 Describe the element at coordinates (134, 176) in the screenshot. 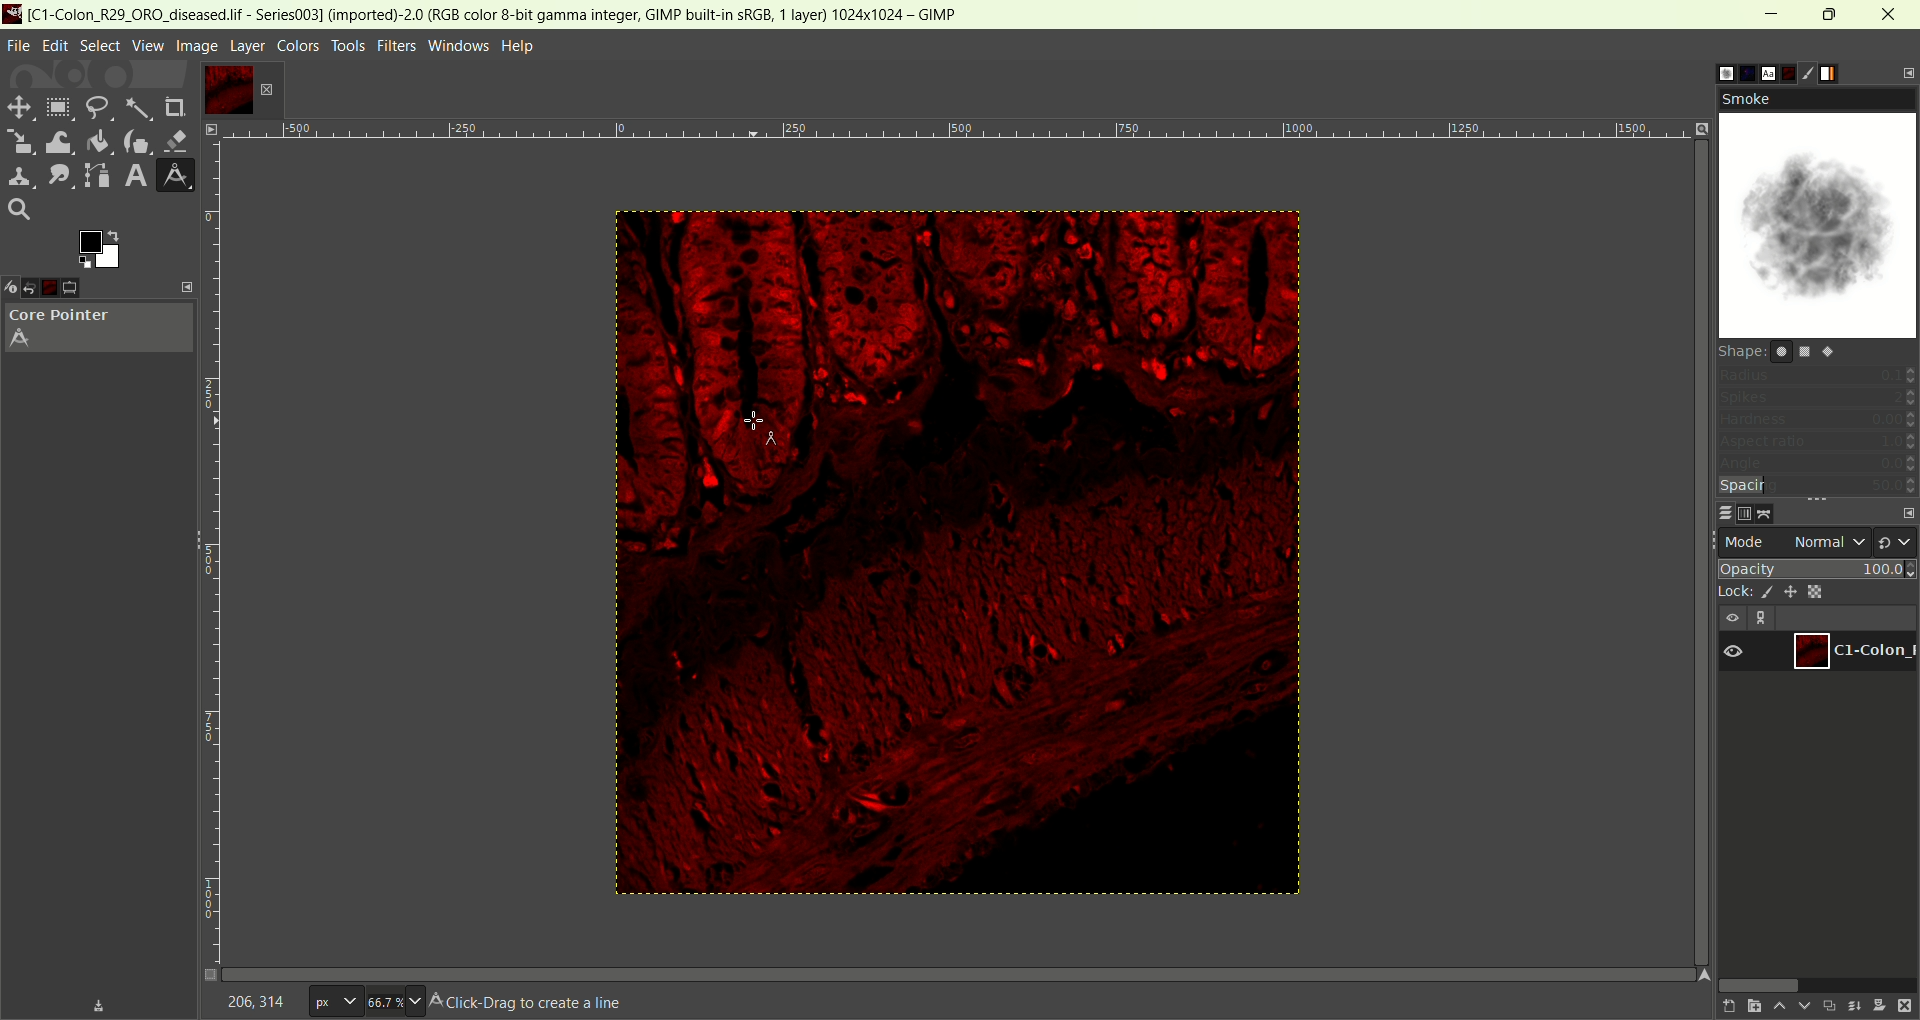

I see `text tool` at that location.